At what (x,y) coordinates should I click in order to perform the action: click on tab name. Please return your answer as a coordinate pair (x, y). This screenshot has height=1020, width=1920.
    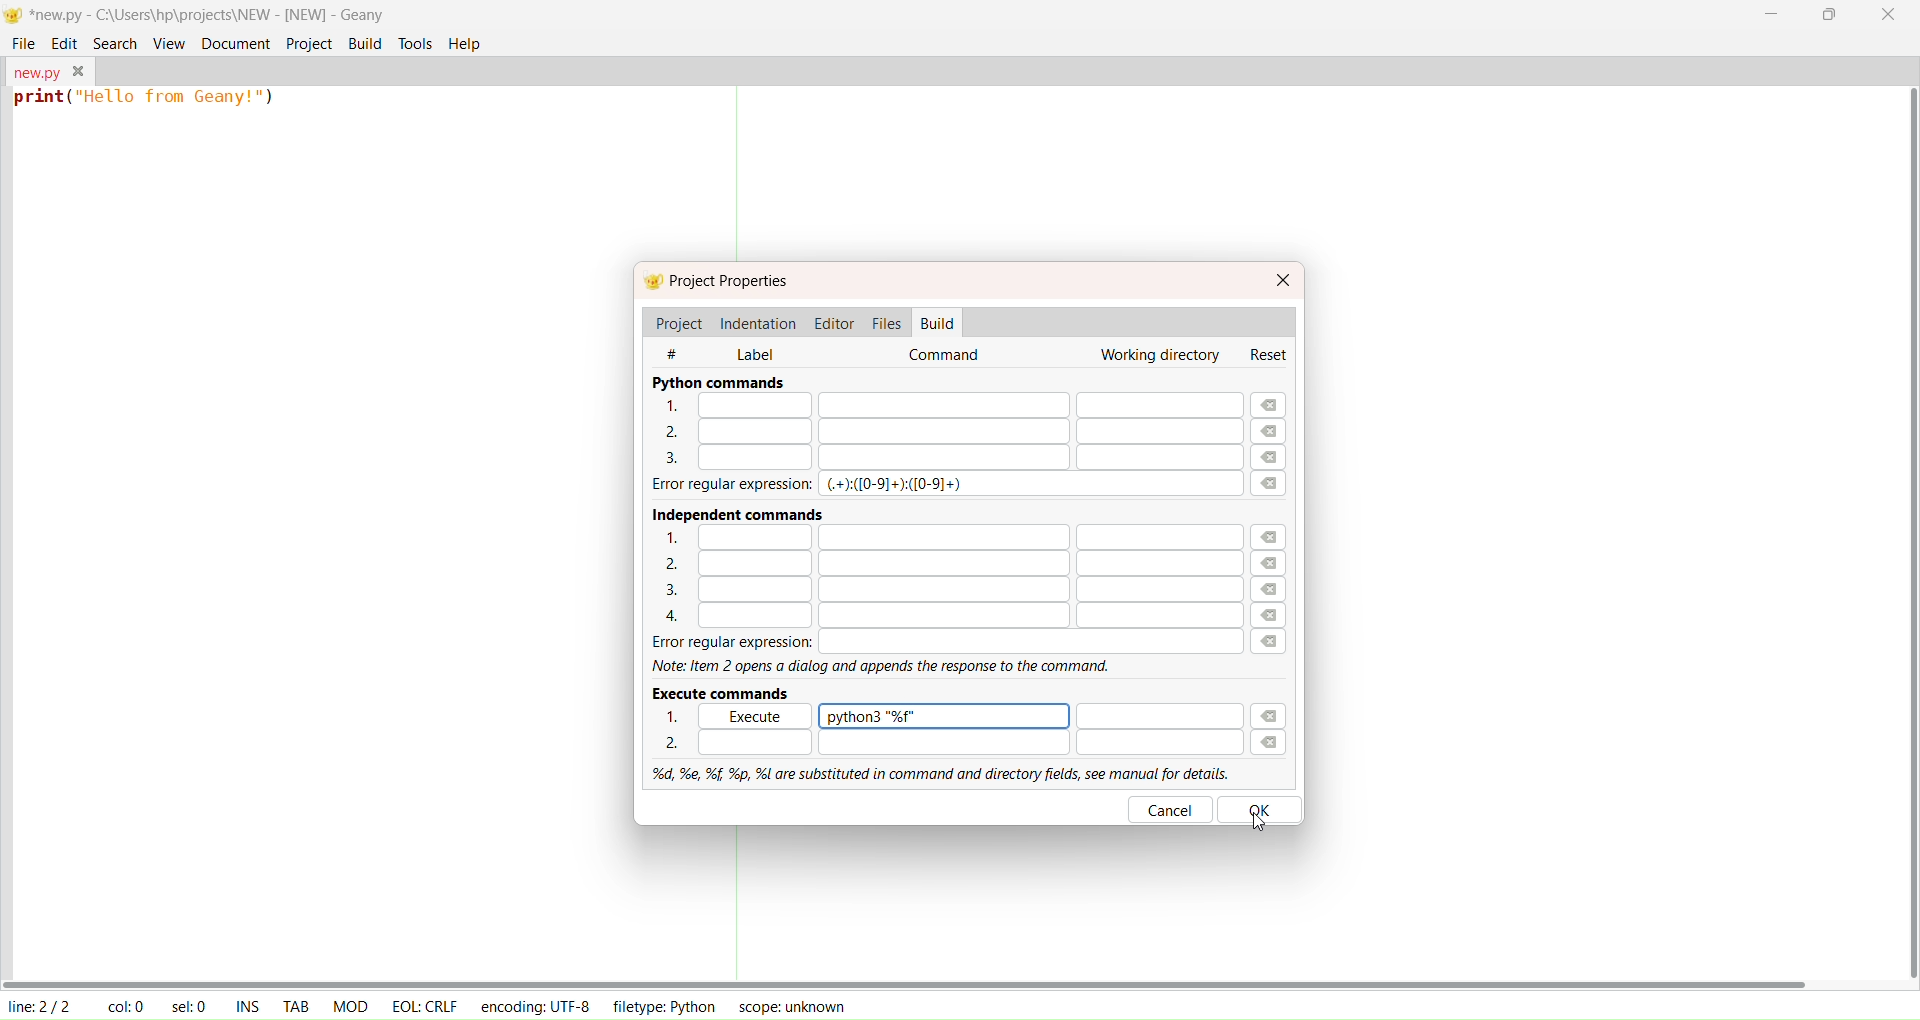
    Looking at the image, I should click on (34, 70).